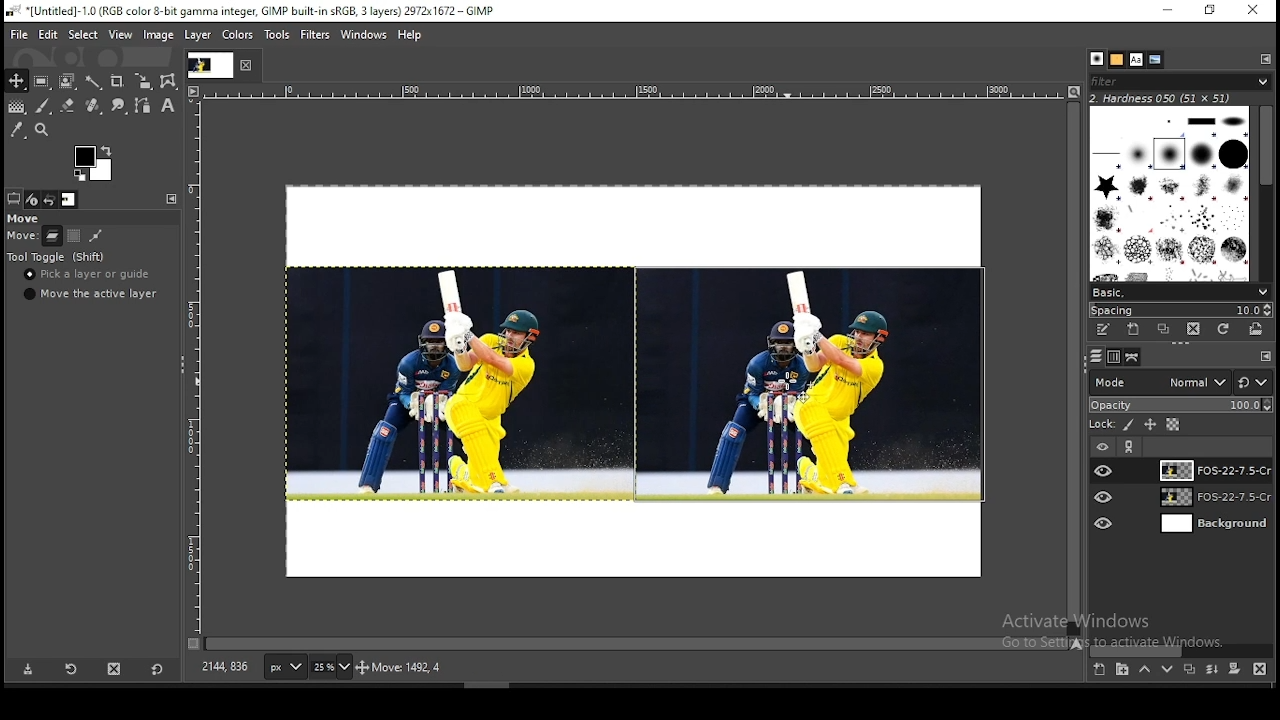 The width and height of the screenshot is (1280, 720). Describe the element at coordinates (1101, 445) in the screenshot. I see `layer visibility on/off` at that location.